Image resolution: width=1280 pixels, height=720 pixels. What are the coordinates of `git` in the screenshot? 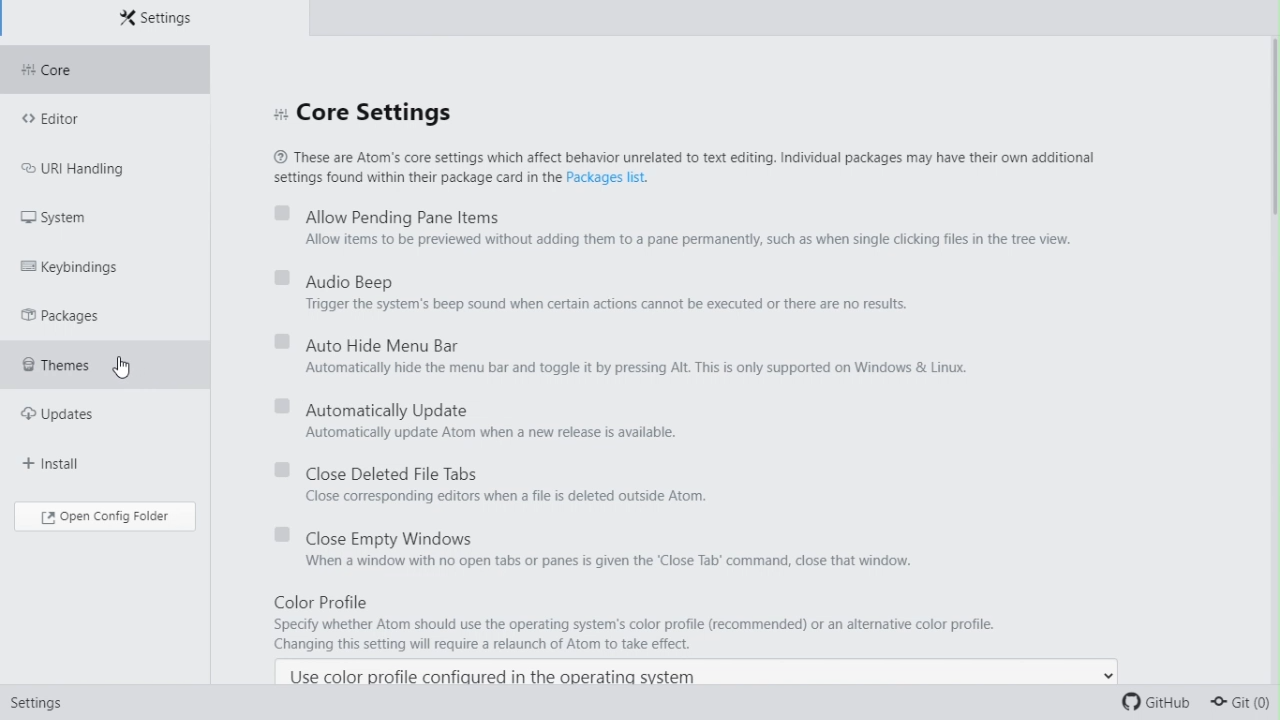 It's located at (1242, 704).